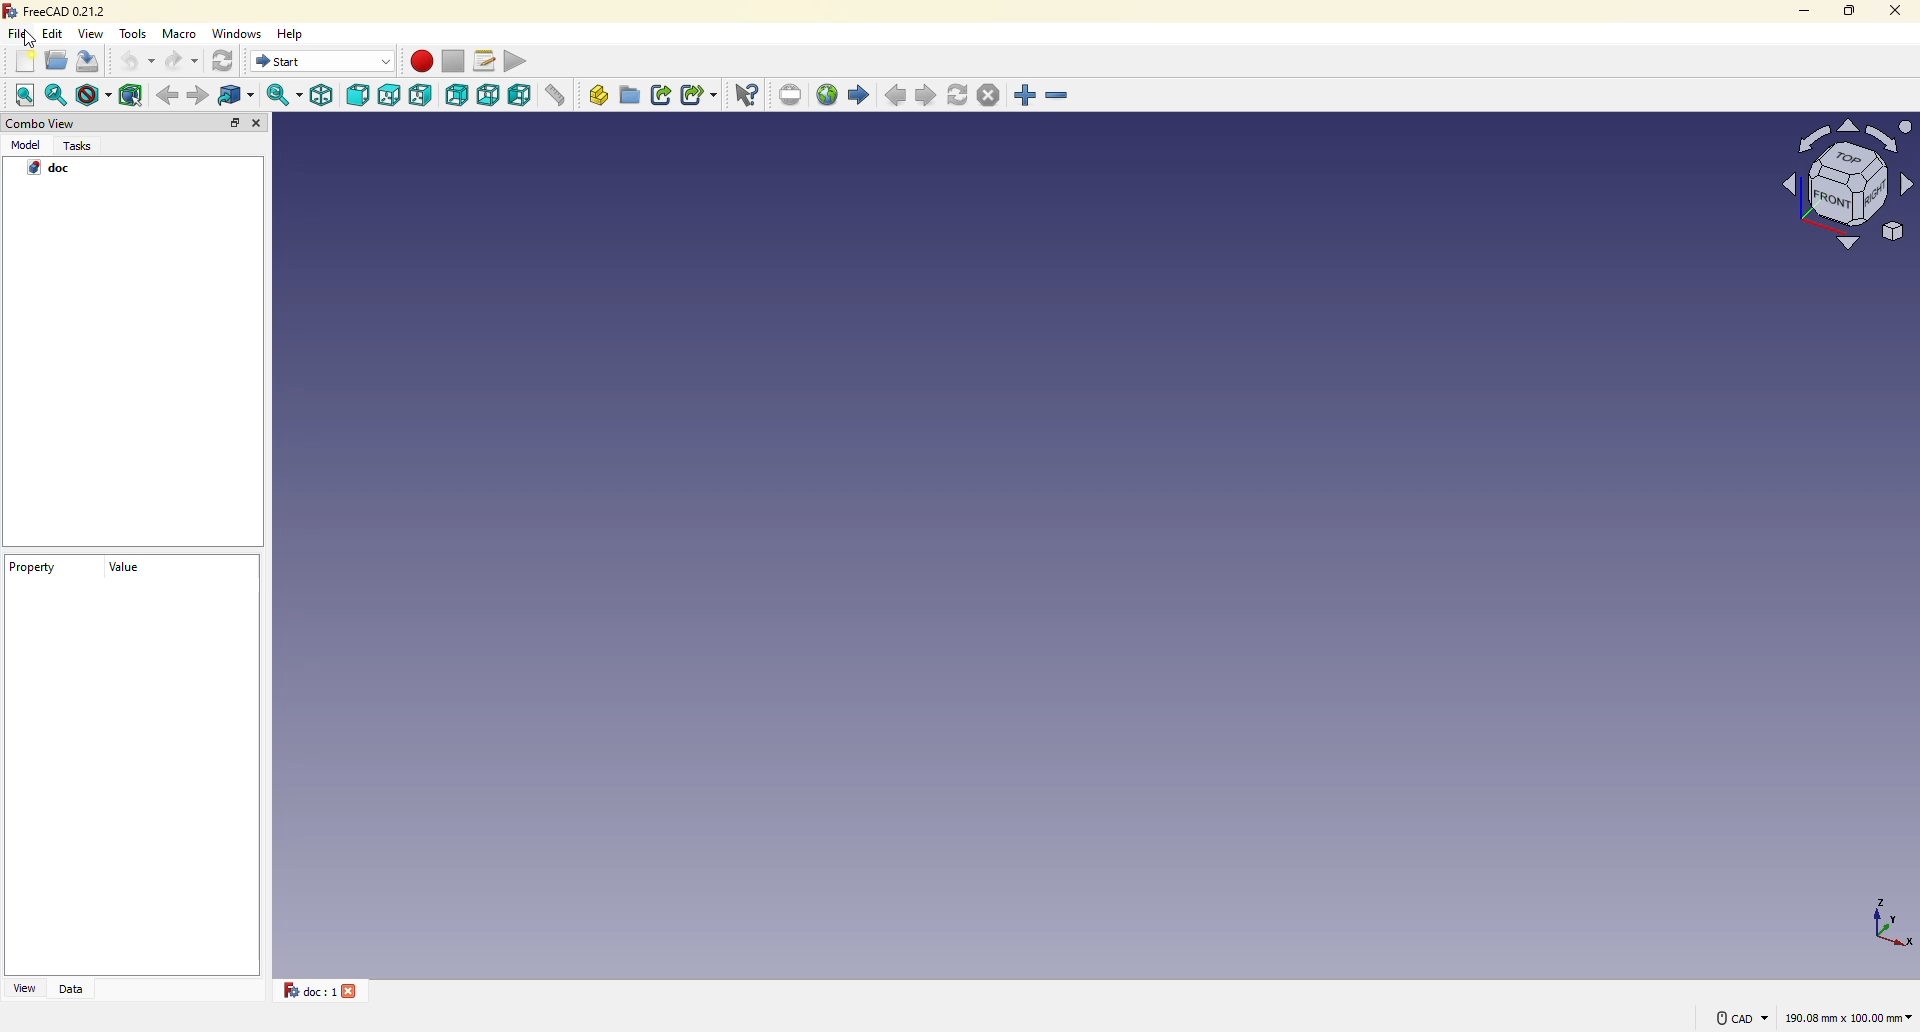  What do you see at coordinates (57, 11) in the screenshot?
I see `freecad` at bounding box center [57, 11].